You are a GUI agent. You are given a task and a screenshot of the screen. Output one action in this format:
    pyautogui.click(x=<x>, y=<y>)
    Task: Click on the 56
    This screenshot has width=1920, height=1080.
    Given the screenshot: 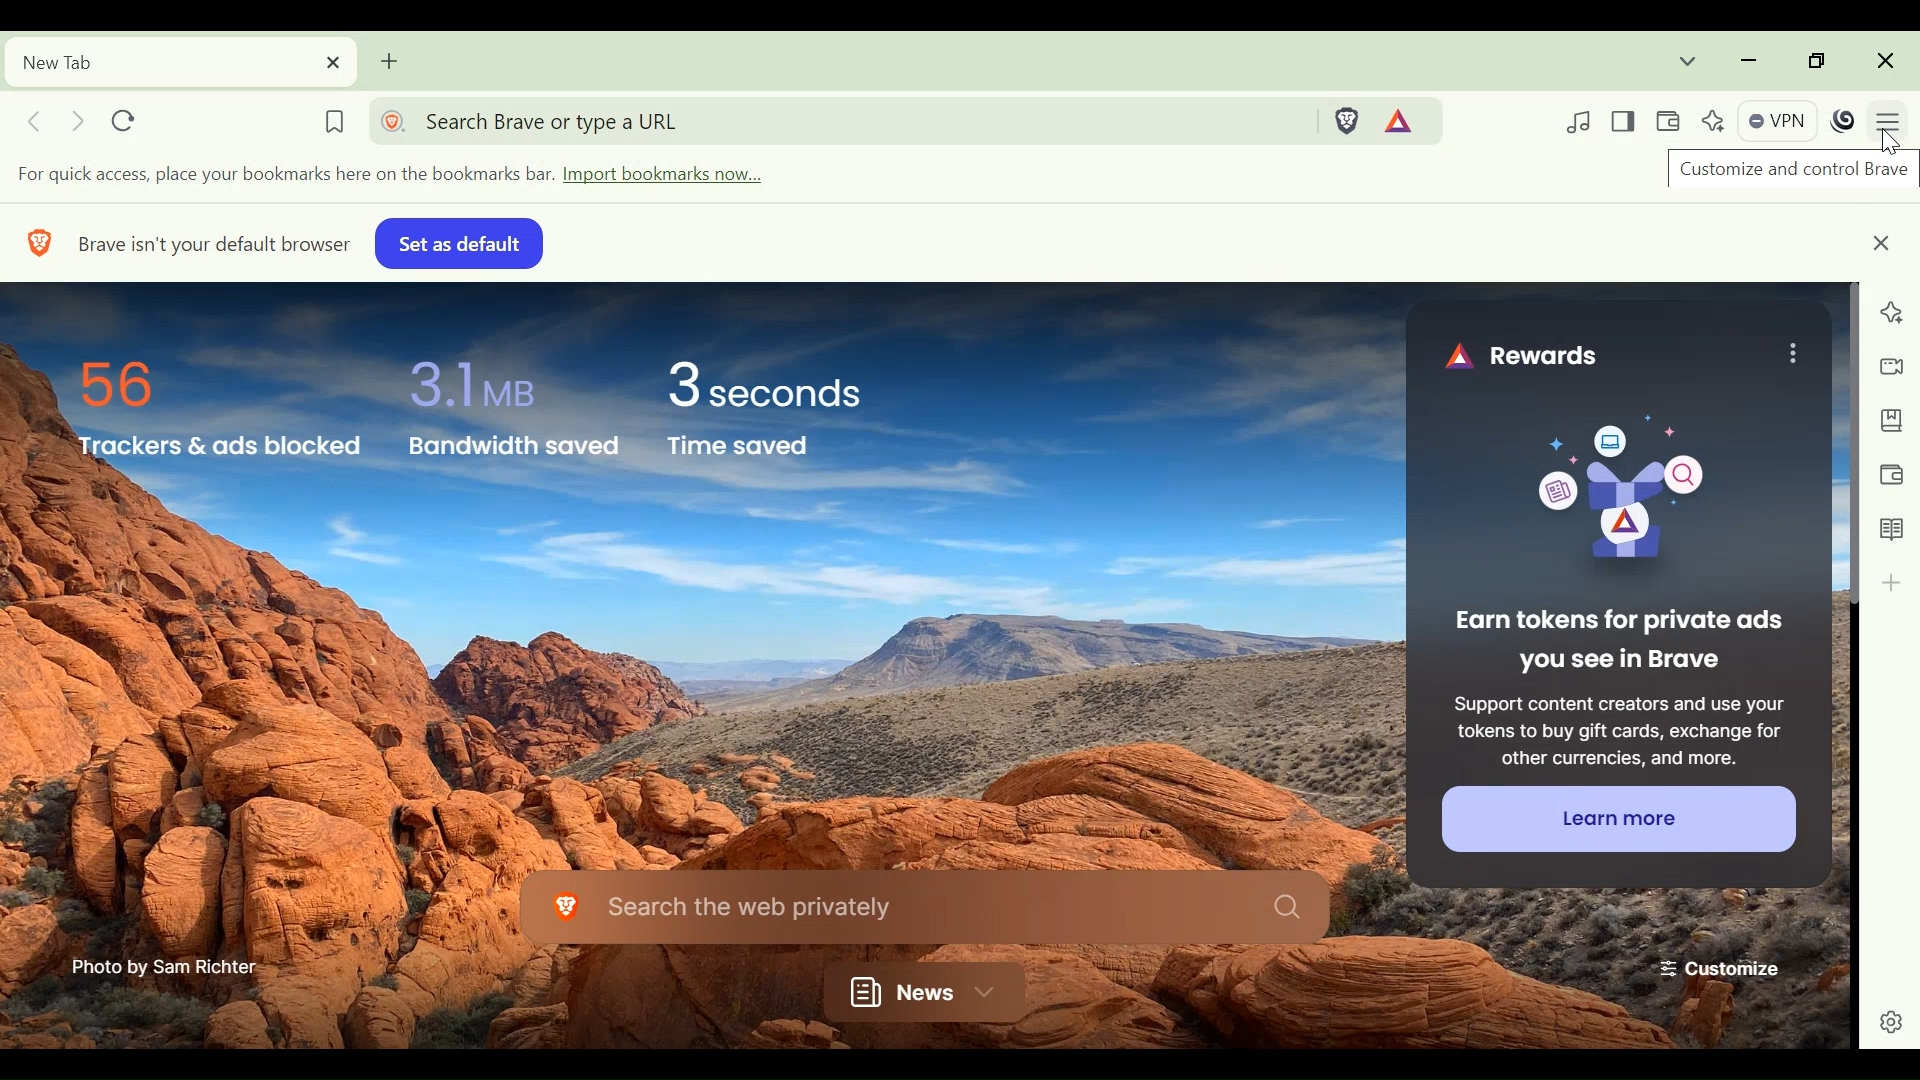 What is the action you would take?
    pyautogui.click(x=126, y=380)
    